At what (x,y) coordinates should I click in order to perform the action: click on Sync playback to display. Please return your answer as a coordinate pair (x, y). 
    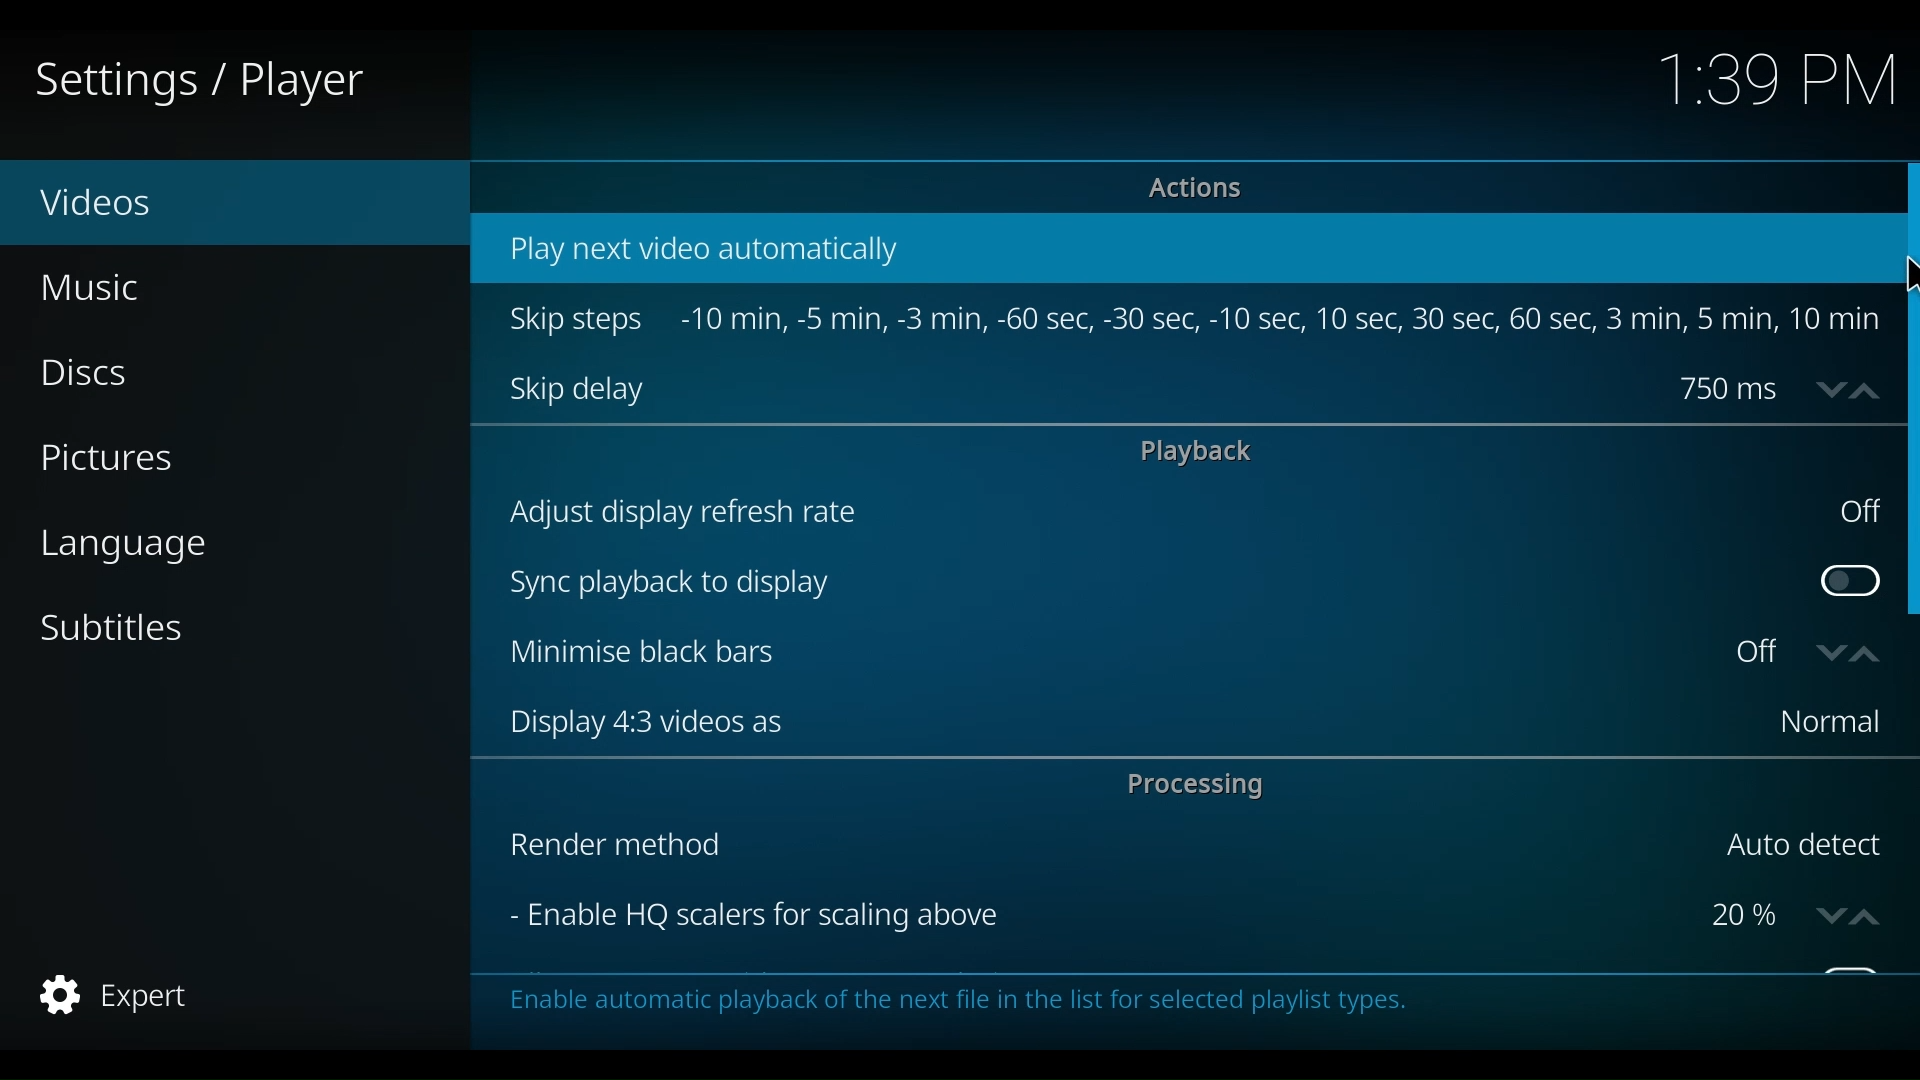
    Looking at the image, I should click on (1153, 585).